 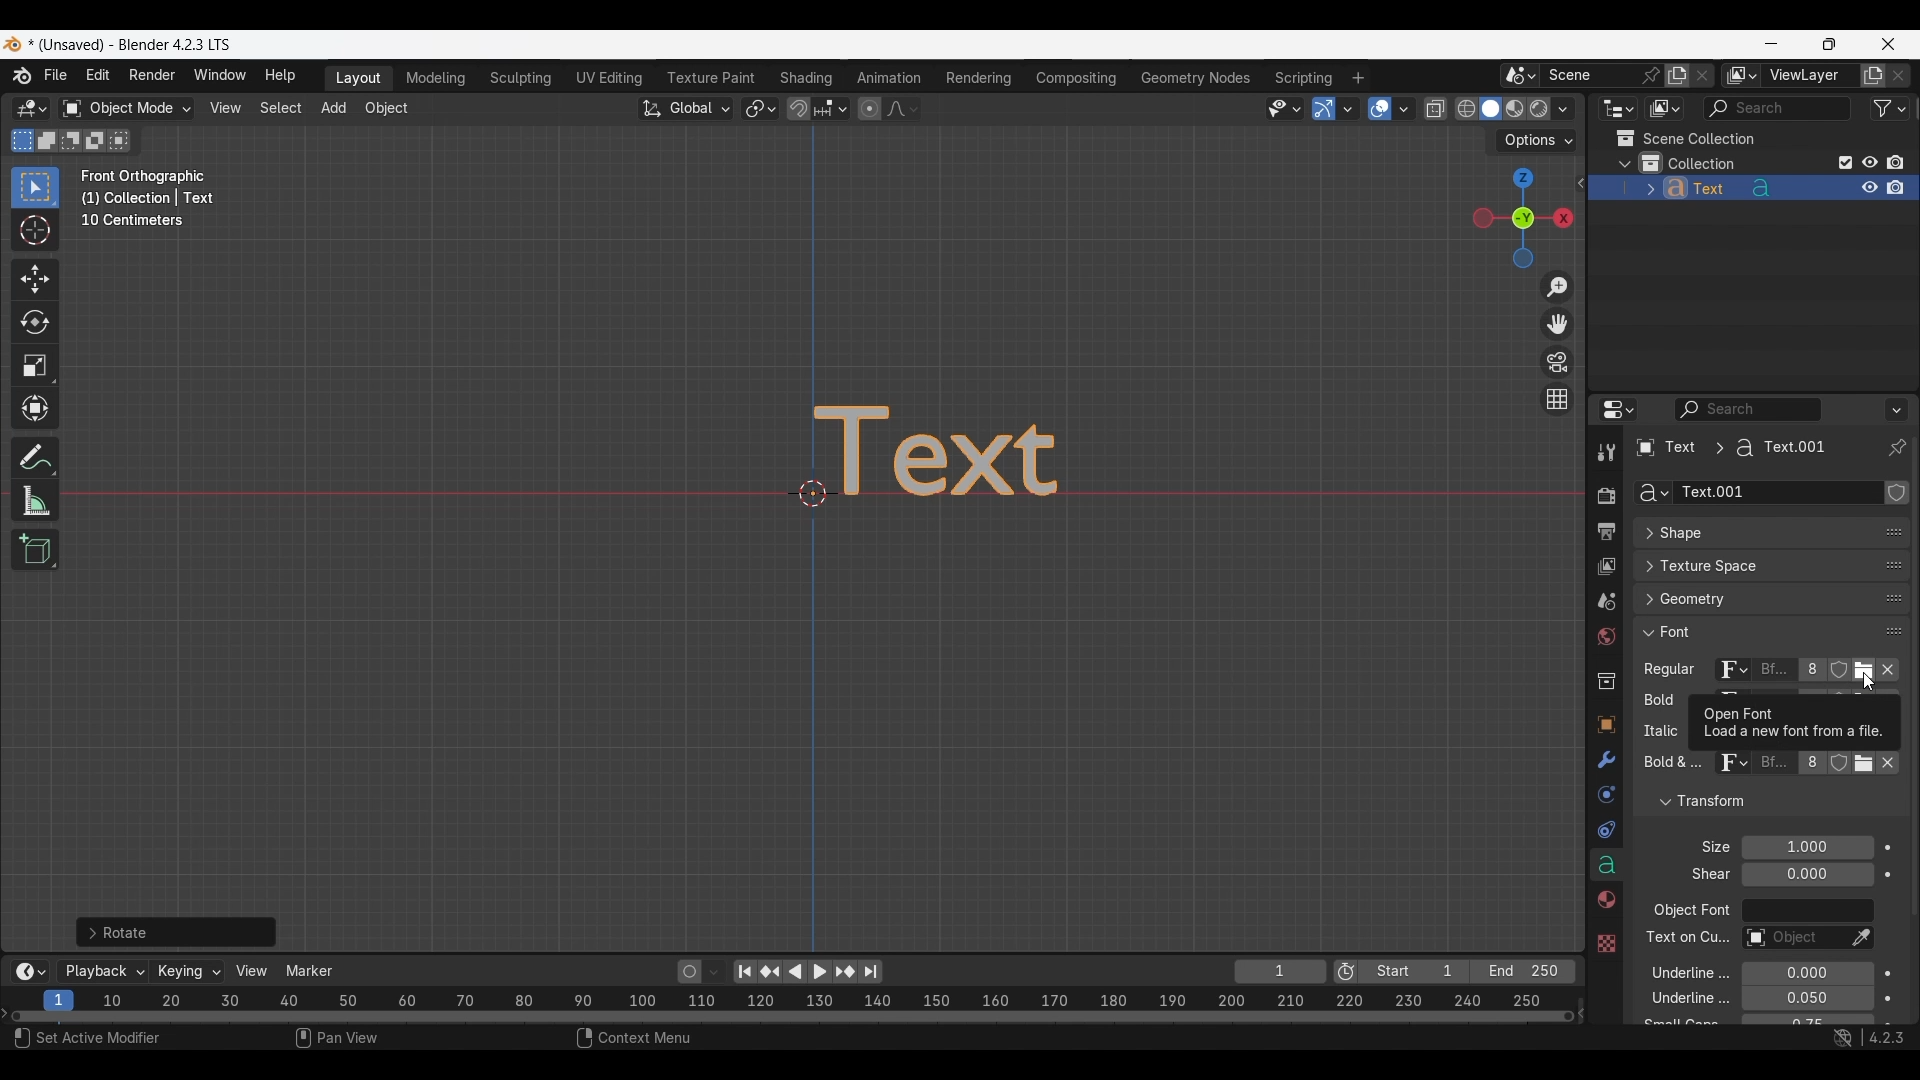 What do you see at coordinates (1899, 75) in the screenshot?
I see `Remove view layer` at bounding box center [1899, 75].